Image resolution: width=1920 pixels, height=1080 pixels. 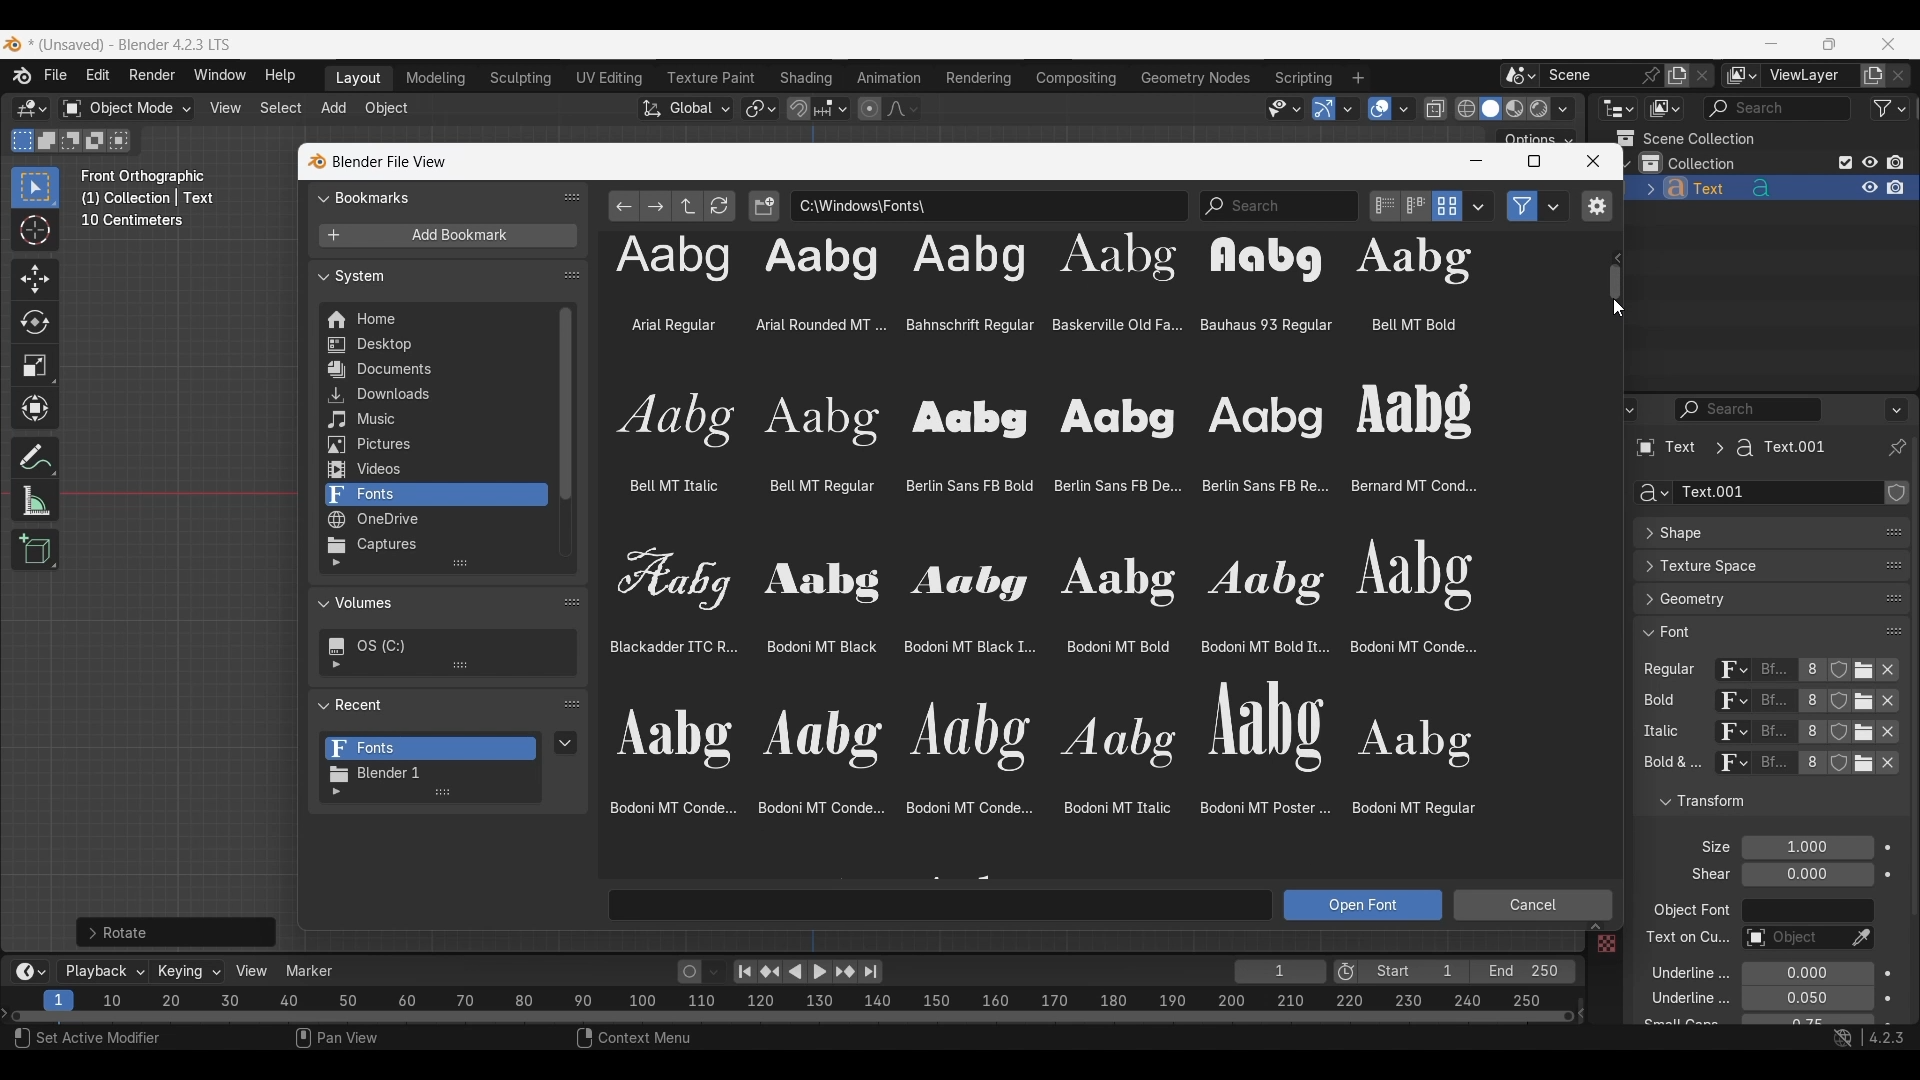 I want to click on Extend existing selection, so click(x=47, y=141).